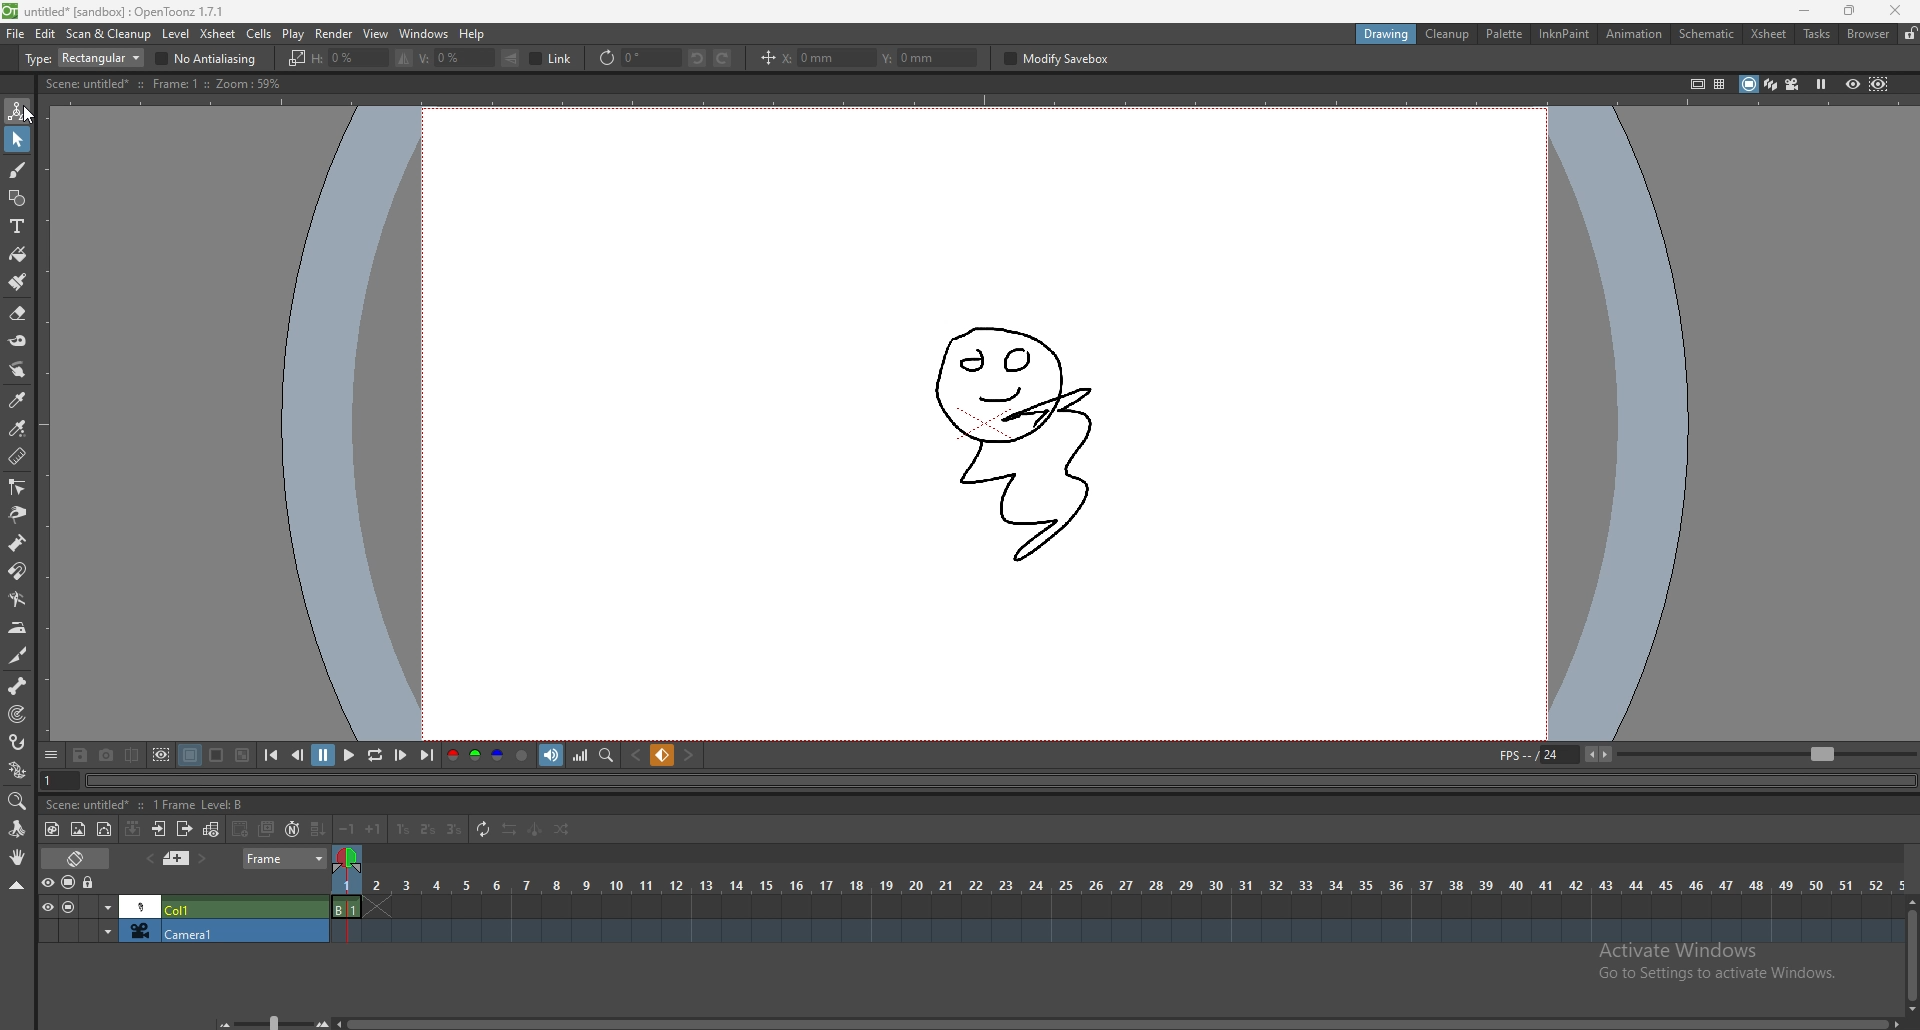  What do you see at coordinates (273, 756) in the screenshot?
I see `first frame` at bounding box center [273, 756].